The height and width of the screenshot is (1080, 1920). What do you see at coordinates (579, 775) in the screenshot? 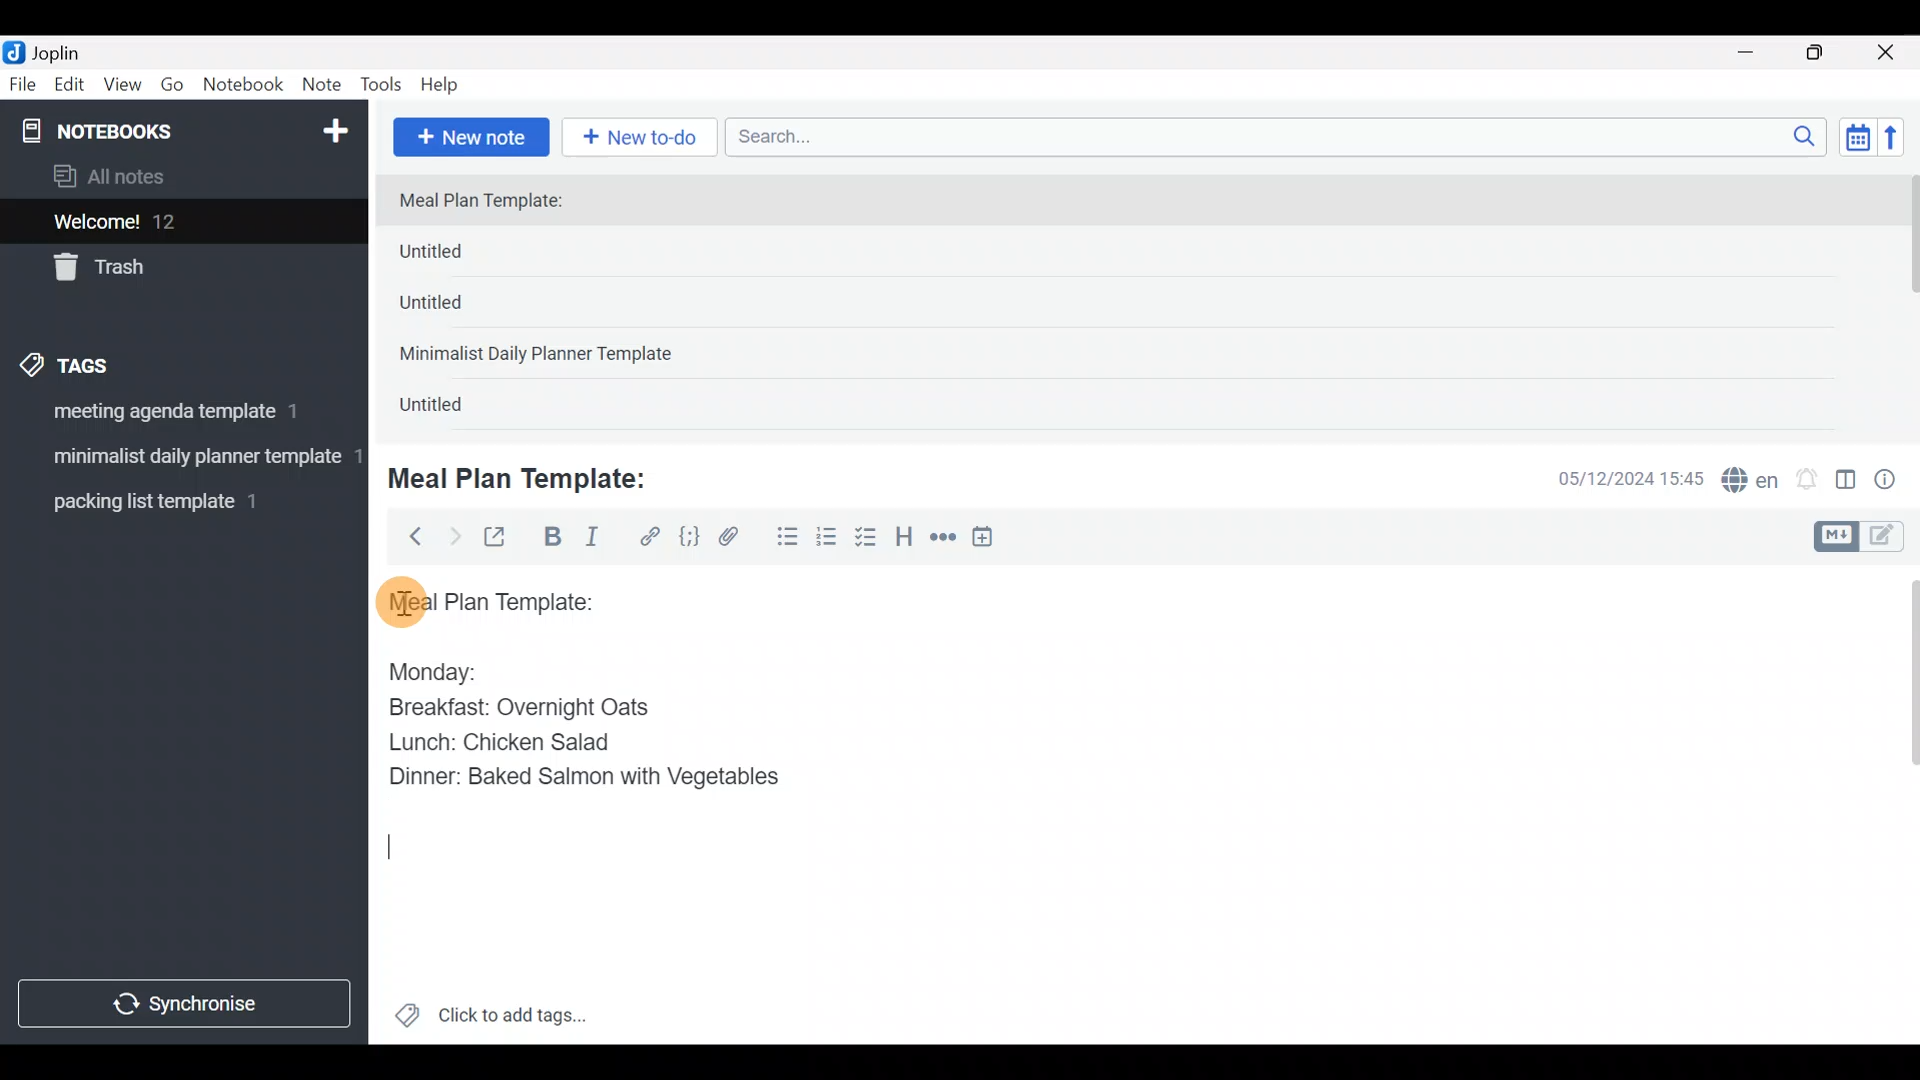
I see `Dinner: Baked Salmon with Vegetables` at bounding box center [579, 775].